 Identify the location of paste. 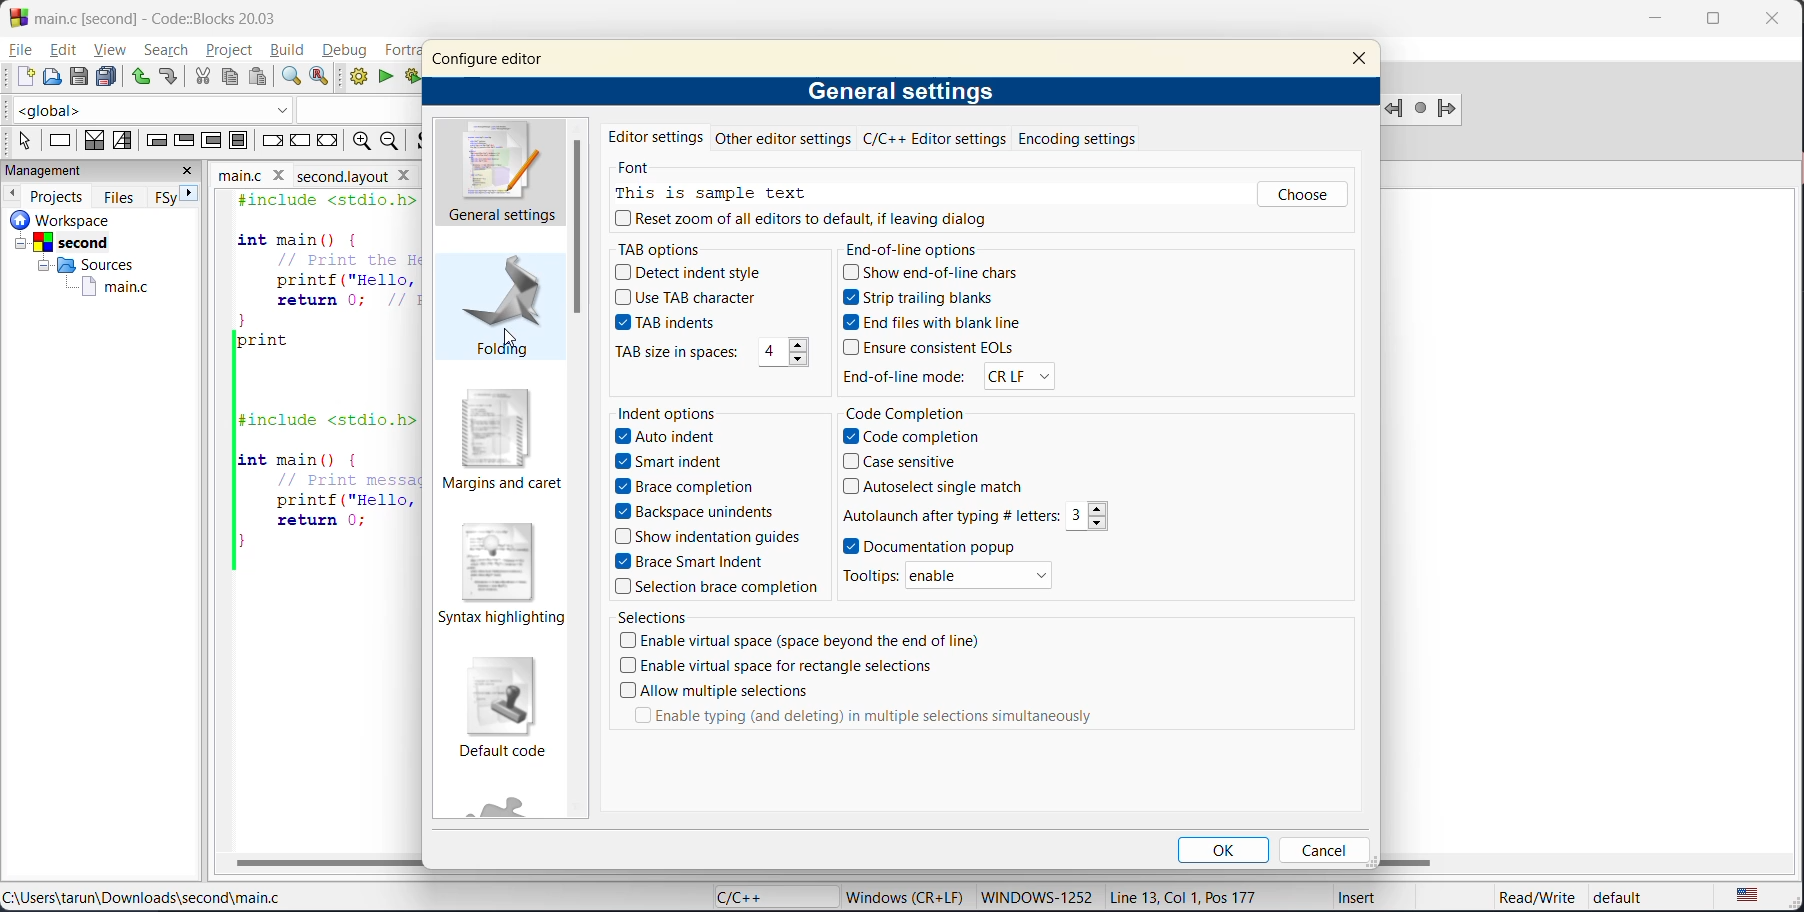
(257, 77).